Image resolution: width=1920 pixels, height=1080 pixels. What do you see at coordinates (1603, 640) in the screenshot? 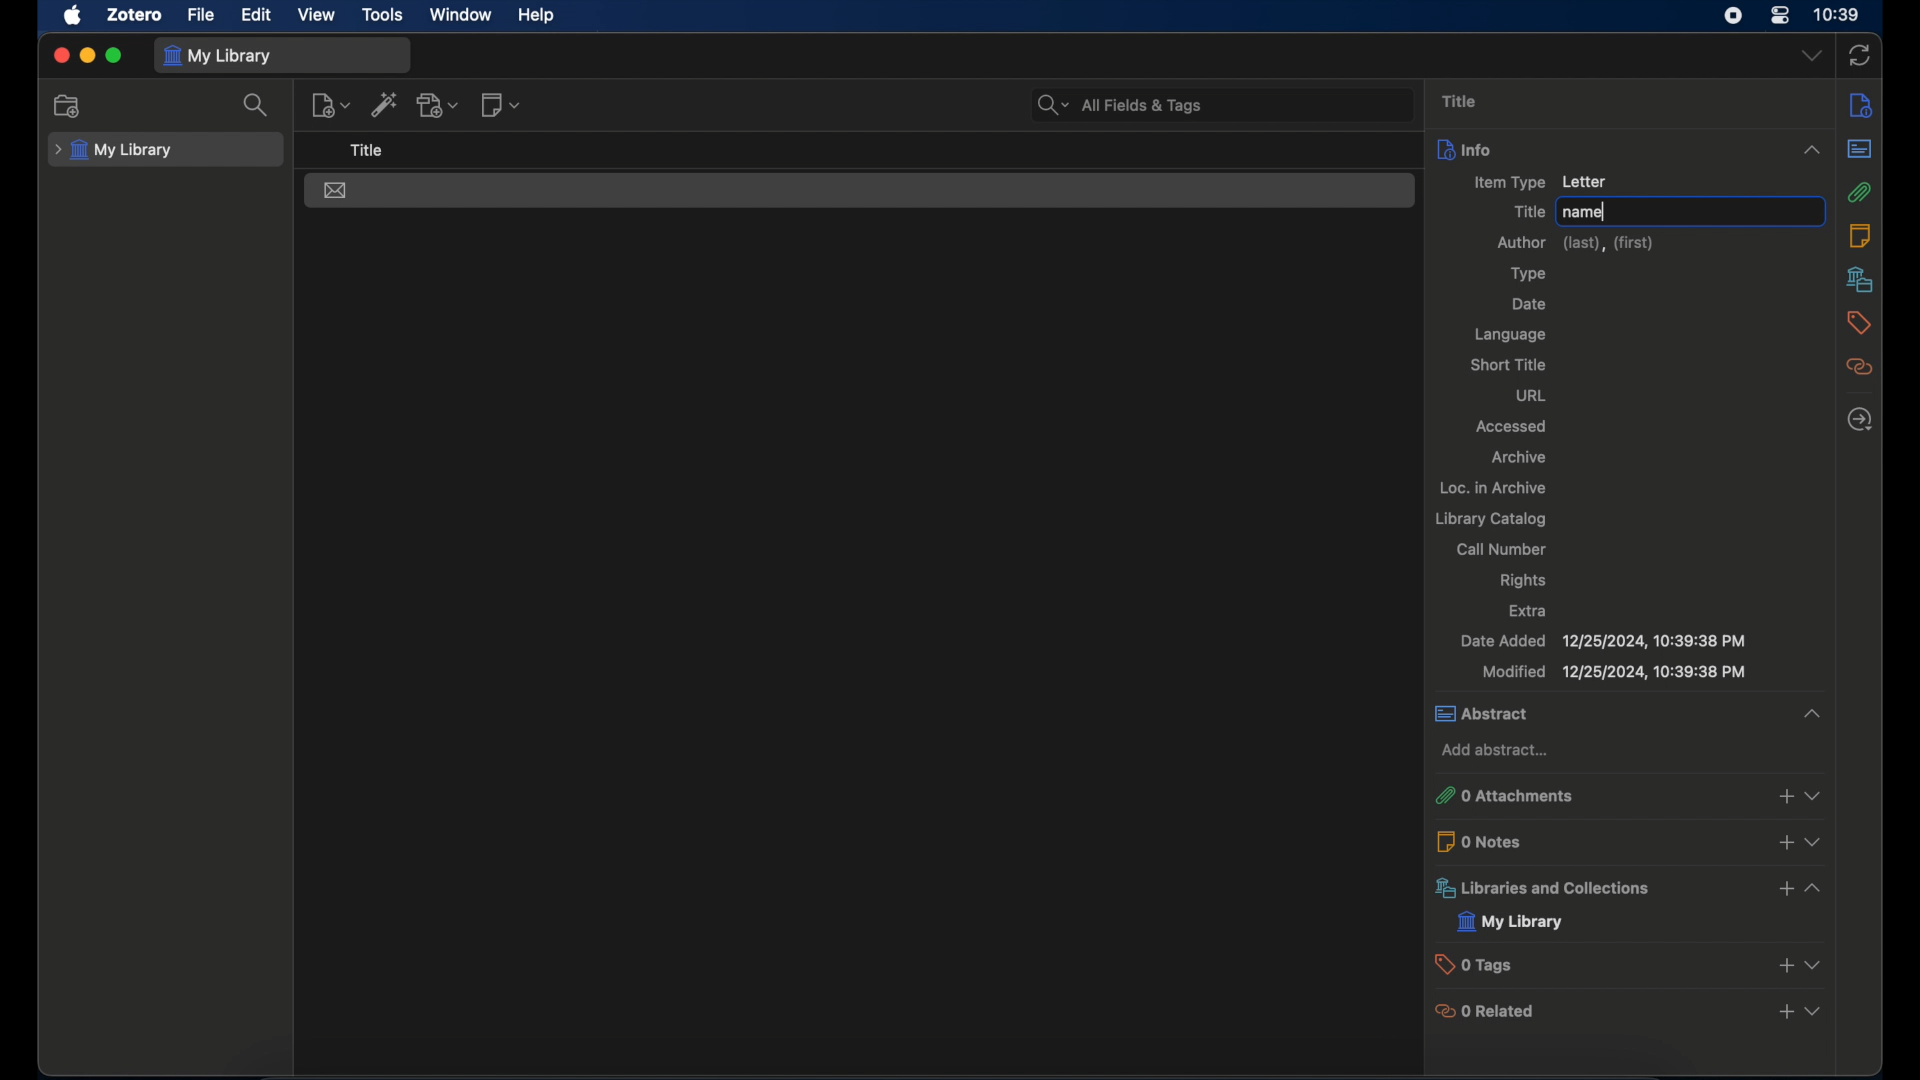
I see `date added` at bounding box center [1603, 640].